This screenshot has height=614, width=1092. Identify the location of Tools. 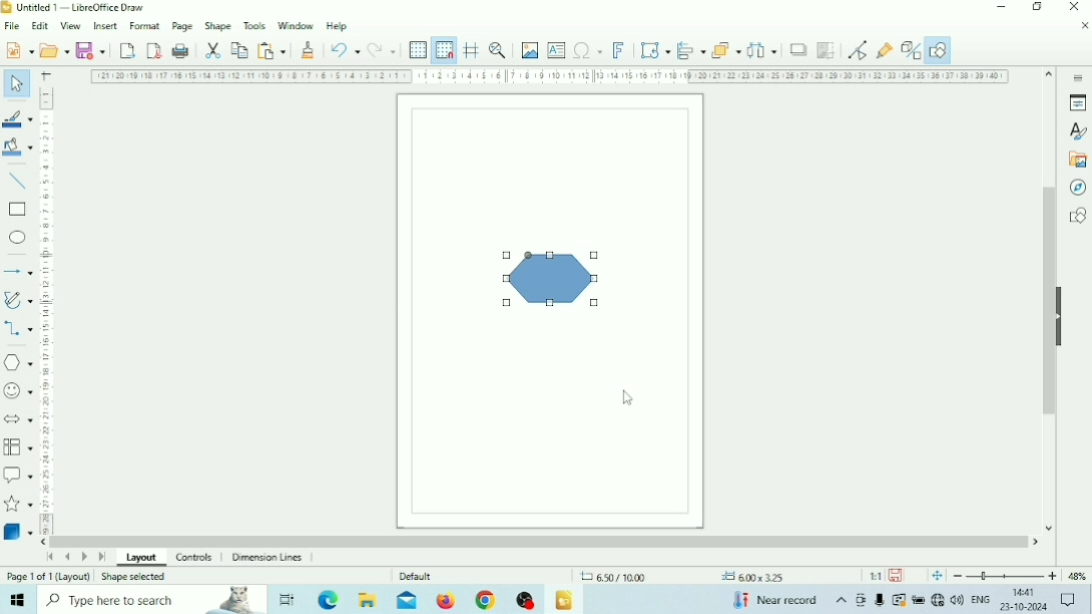
(255, 25).